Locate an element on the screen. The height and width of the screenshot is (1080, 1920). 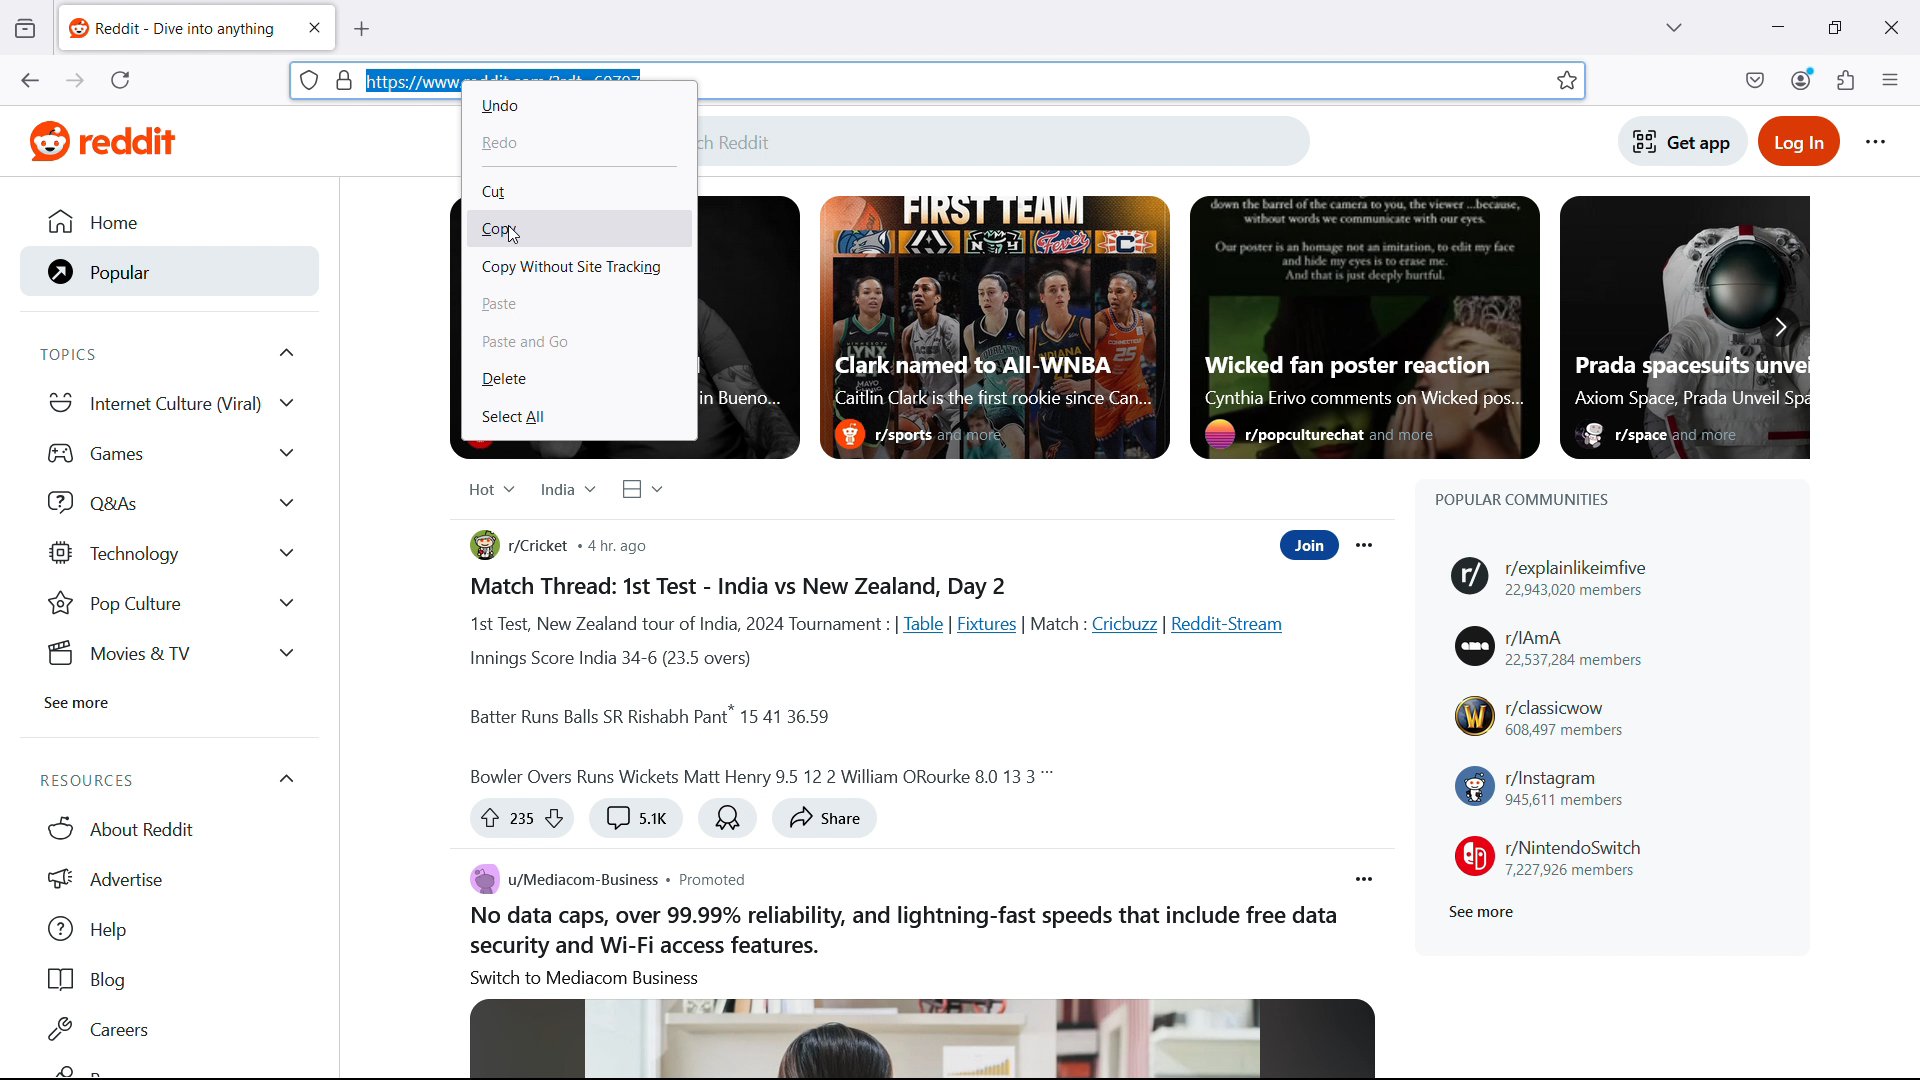
Post options is located at coordinates (1365, 879).